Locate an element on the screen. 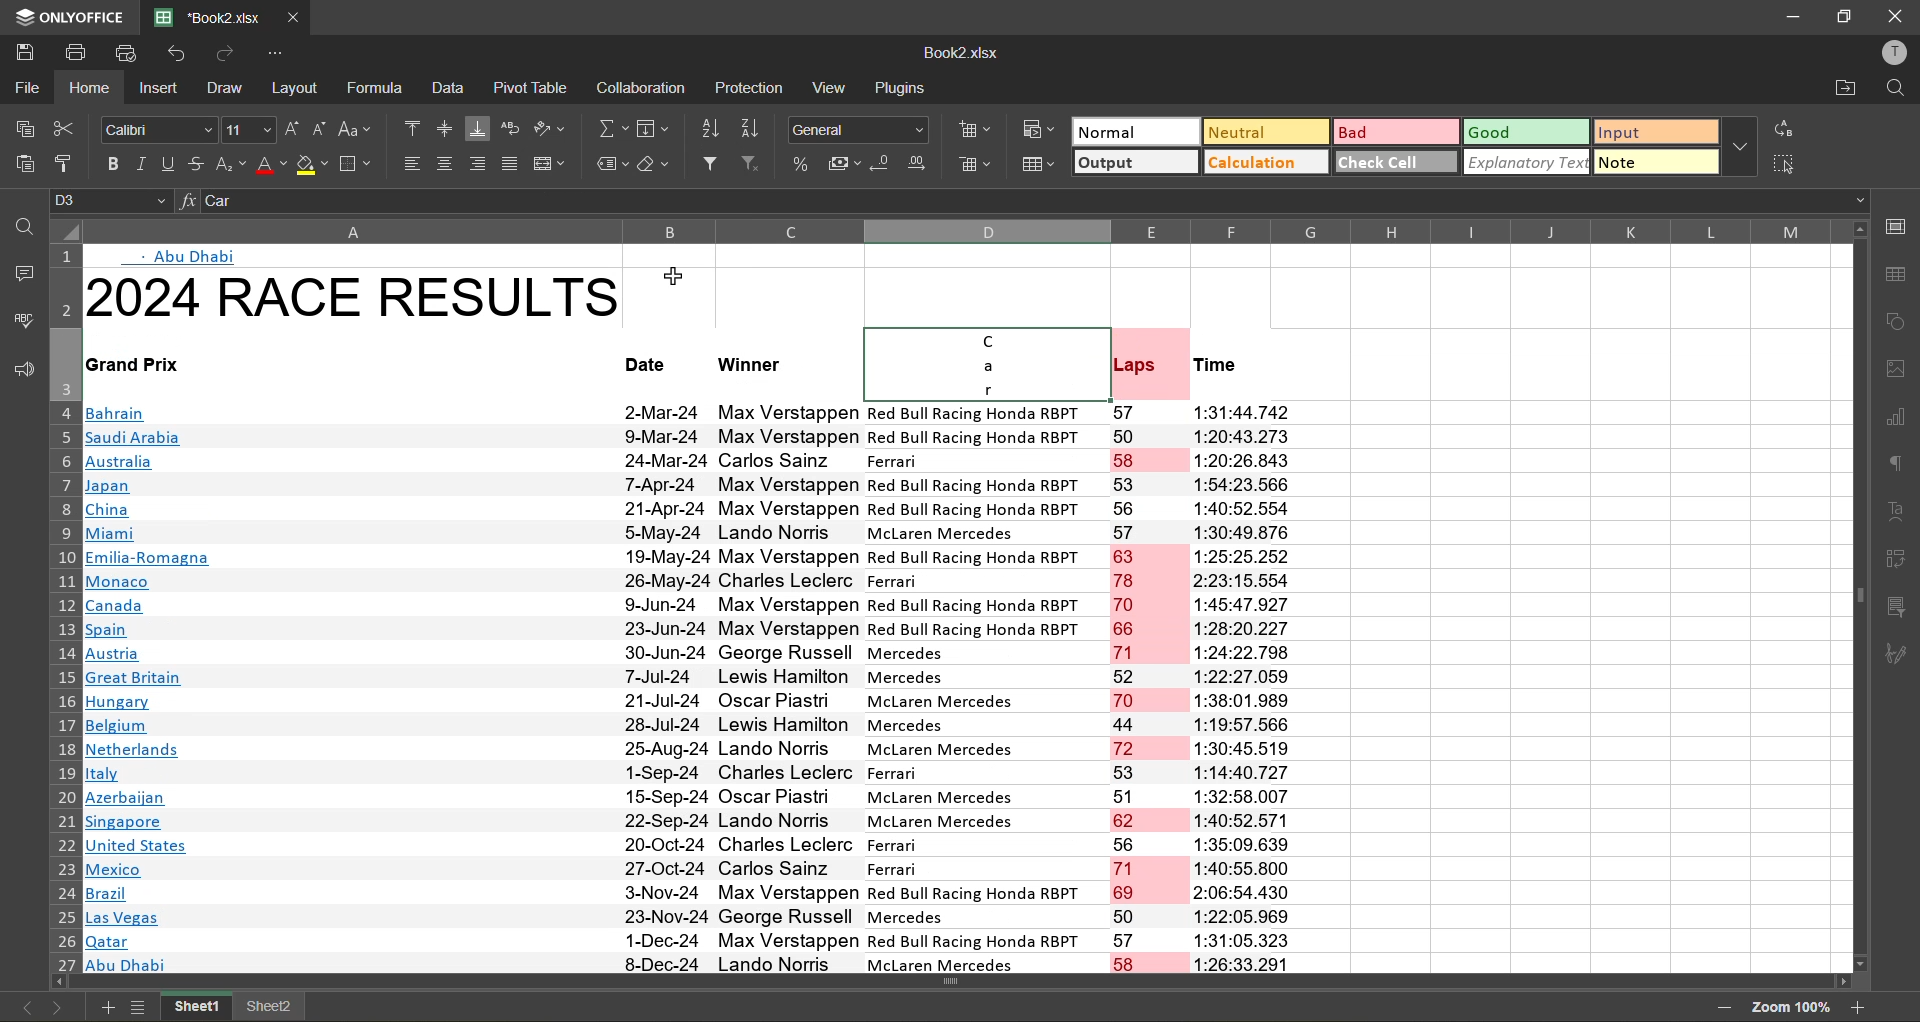 The width and height of the screenshot is (1920, 1022). align left is located at coordinates (413, 162).